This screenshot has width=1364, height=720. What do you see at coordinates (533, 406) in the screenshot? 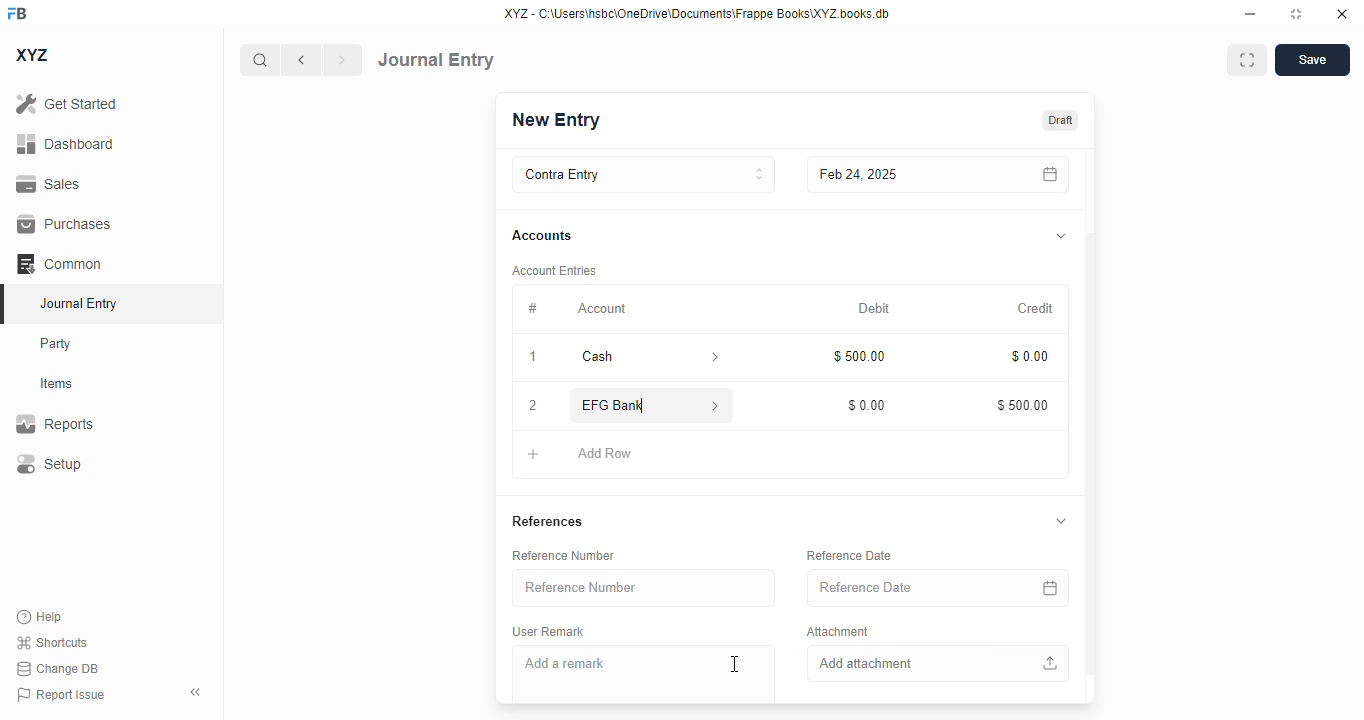
I see `2` at bounding box center [533, 406].